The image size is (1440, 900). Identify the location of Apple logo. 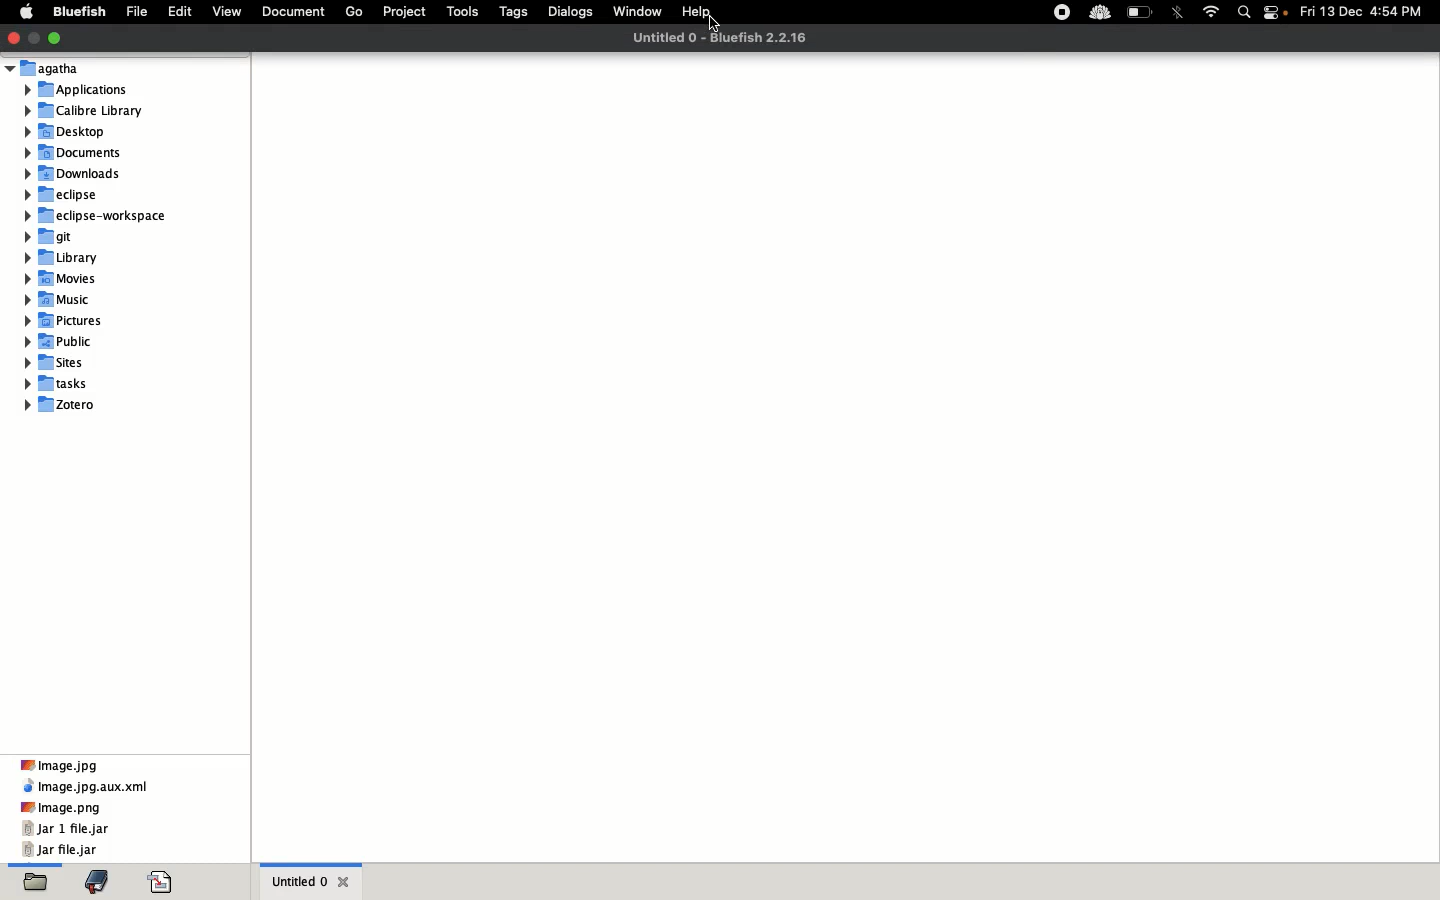
(27, 11).